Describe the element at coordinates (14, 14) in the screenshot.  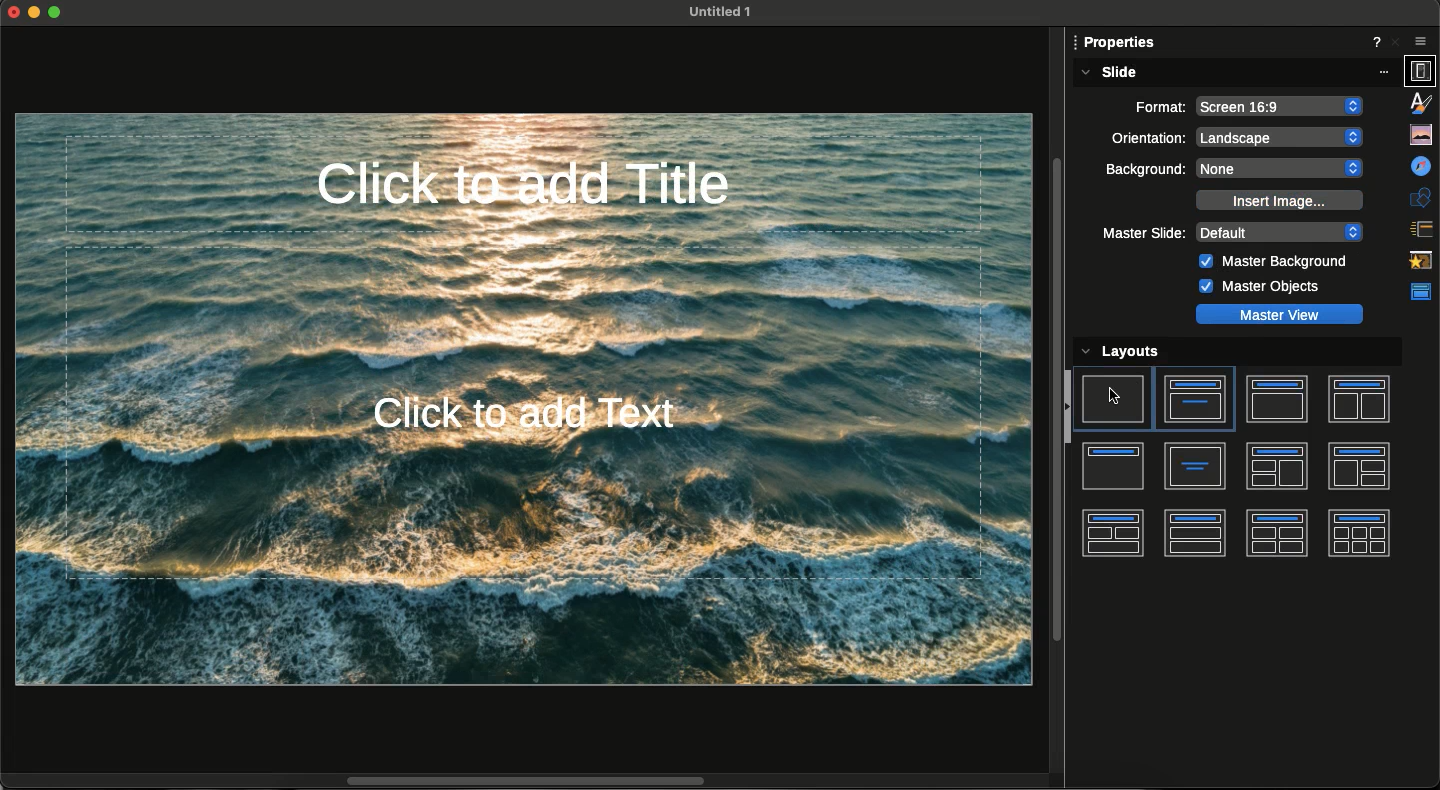
I see `Close` at that location.